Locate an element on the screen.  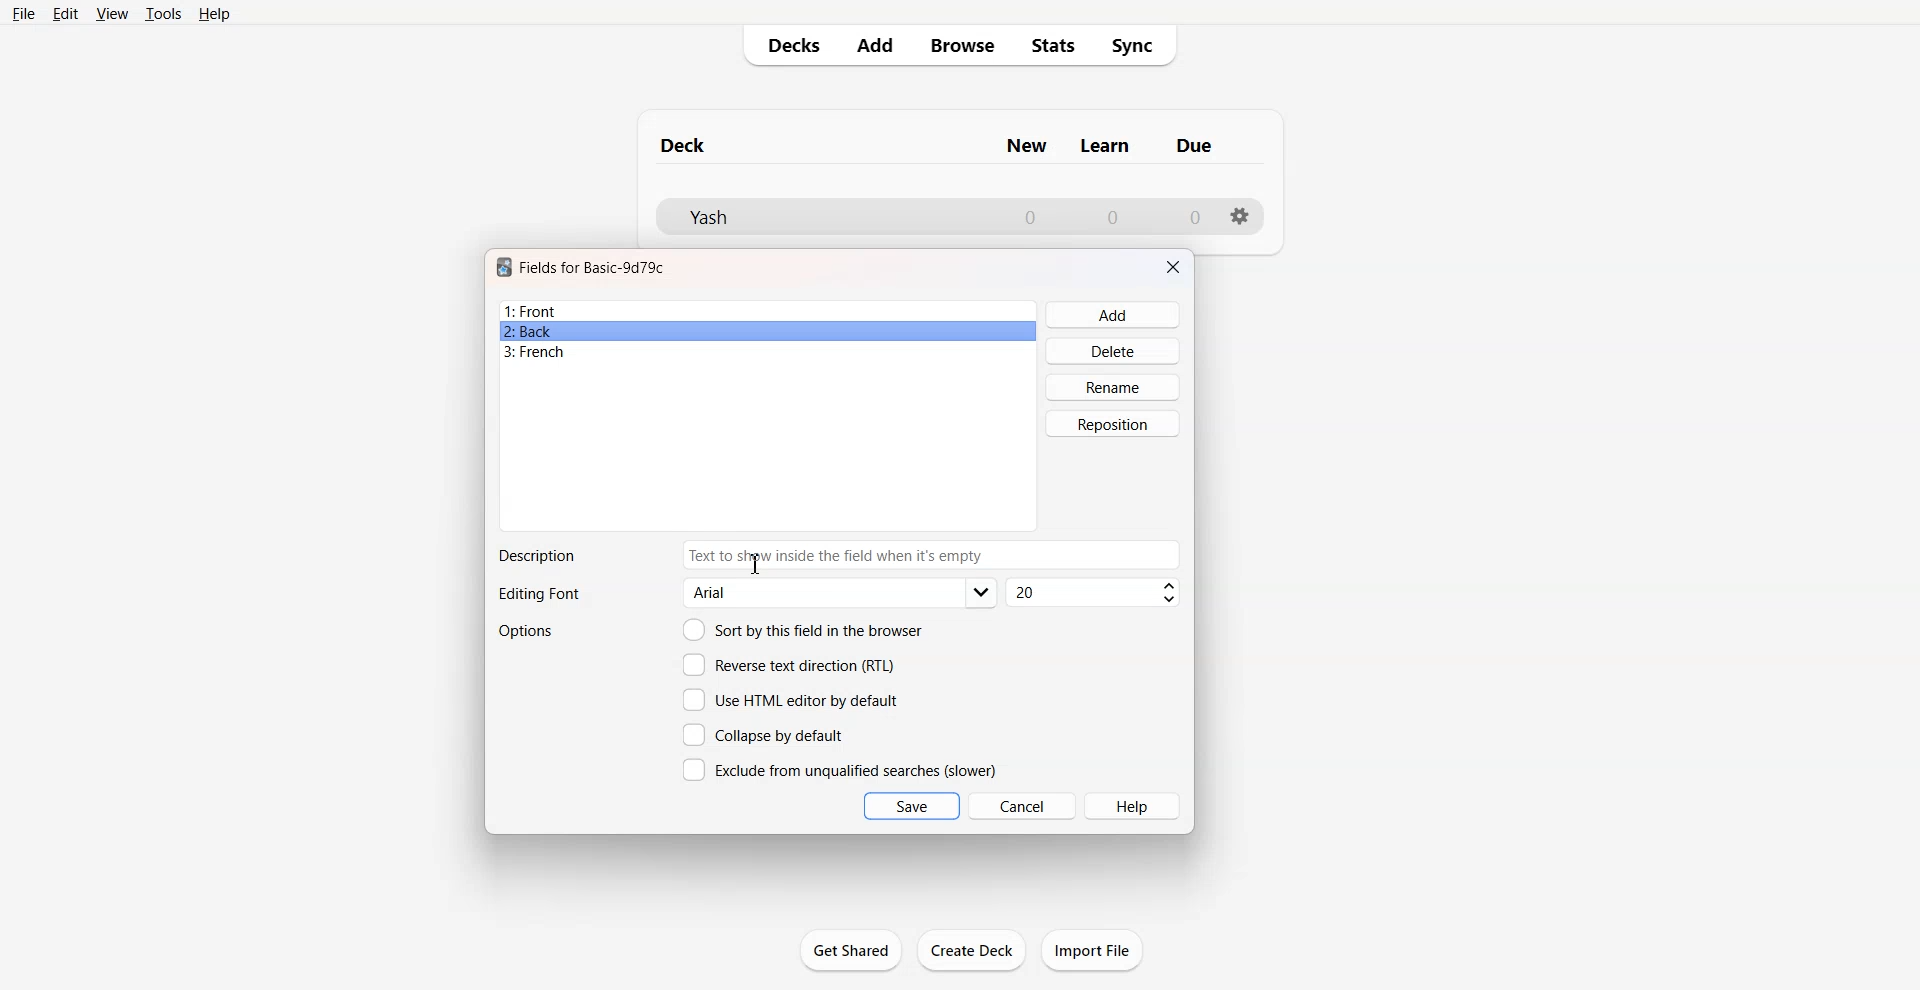
Save is located at coordinates (912, 806).